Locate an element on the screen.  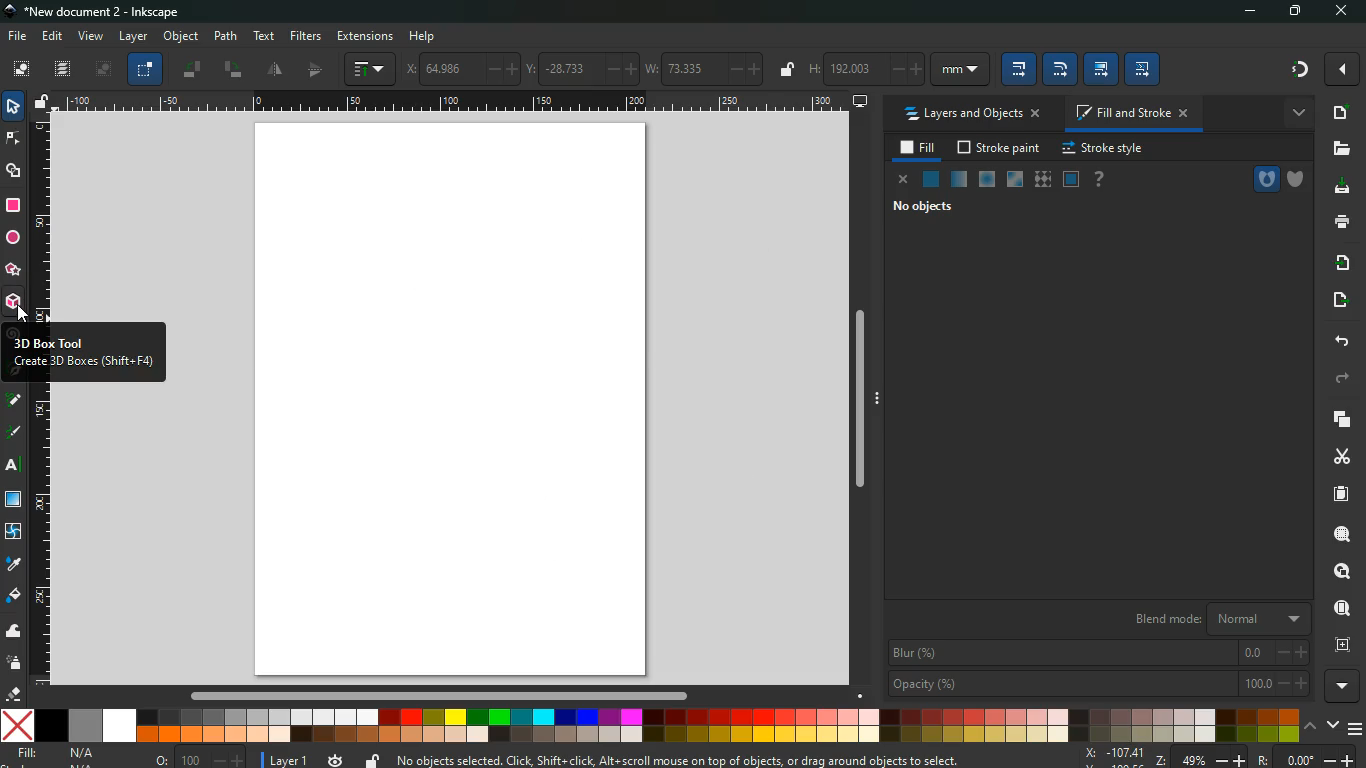
edit is located at coordinates (1018, 69).